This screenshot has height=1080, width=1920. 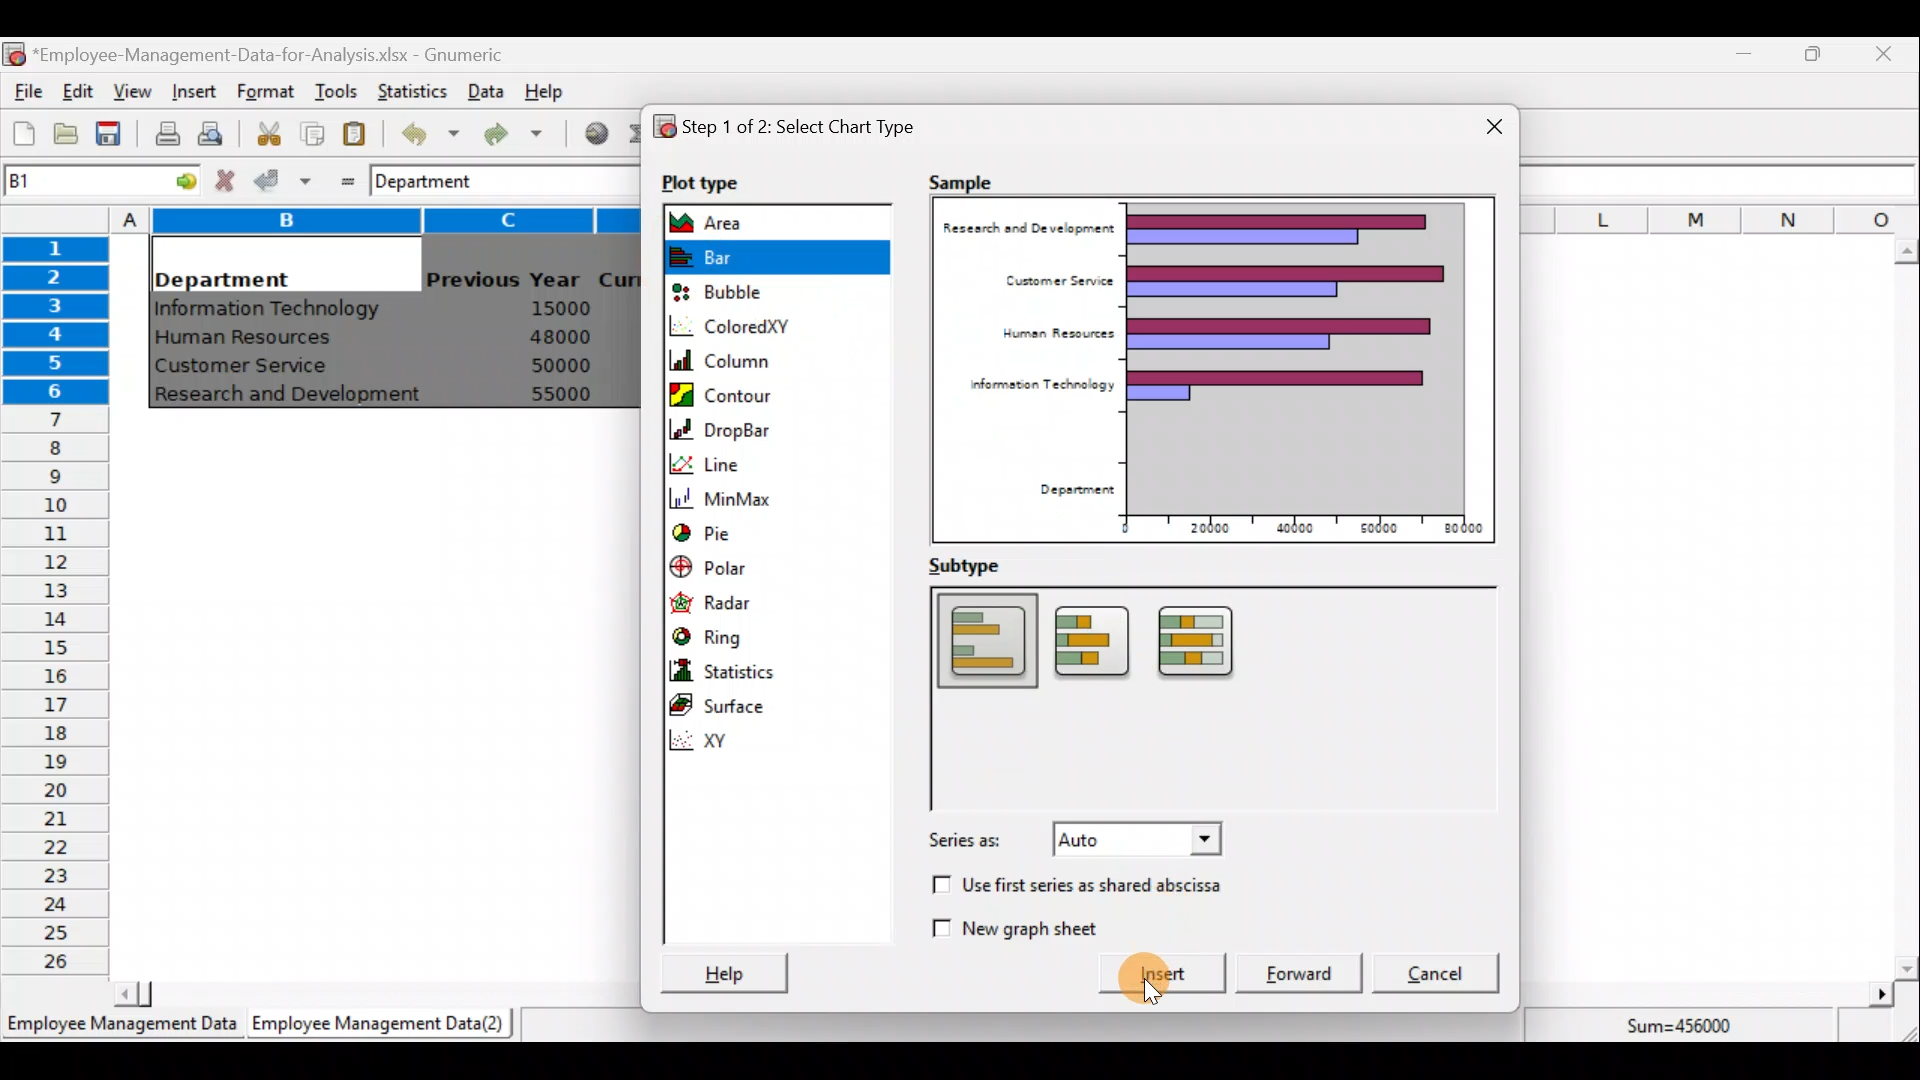 What do you see at coordinates (775, 256) in the screenshot?
I see `Bar` at bounding box center [775, 256].